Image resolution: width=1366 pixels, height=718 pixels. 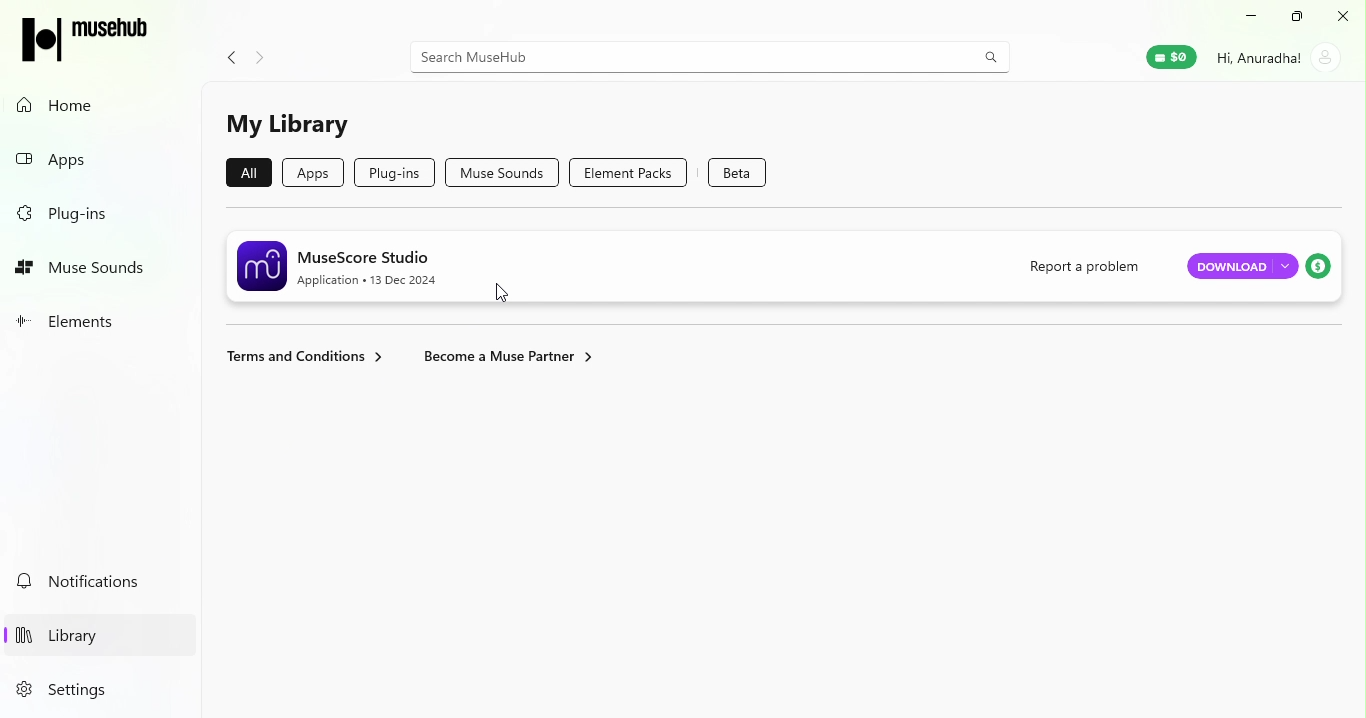 What do you see at coordinates (317, 172) in the screenshot?
I see `Apps` at bounding box center [317, 172].